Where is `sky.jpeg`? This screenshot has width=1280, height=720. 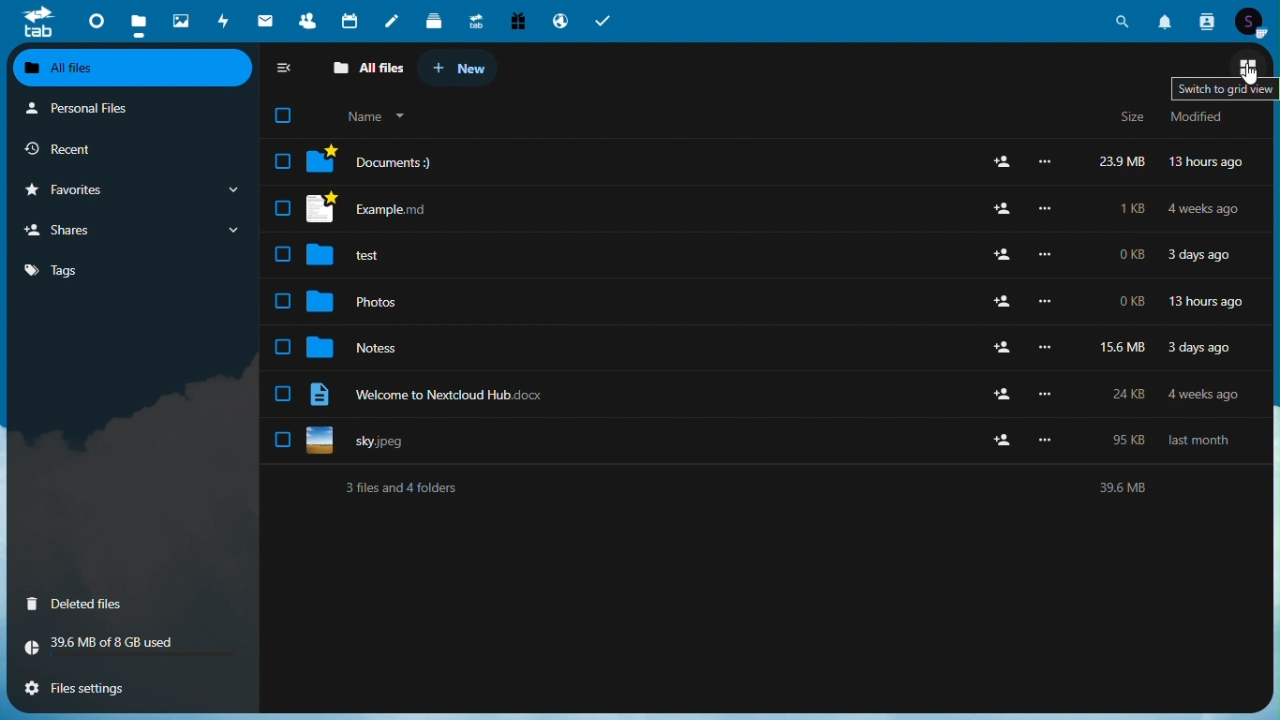 sky.jpeg is located at coordinates (384, 444).